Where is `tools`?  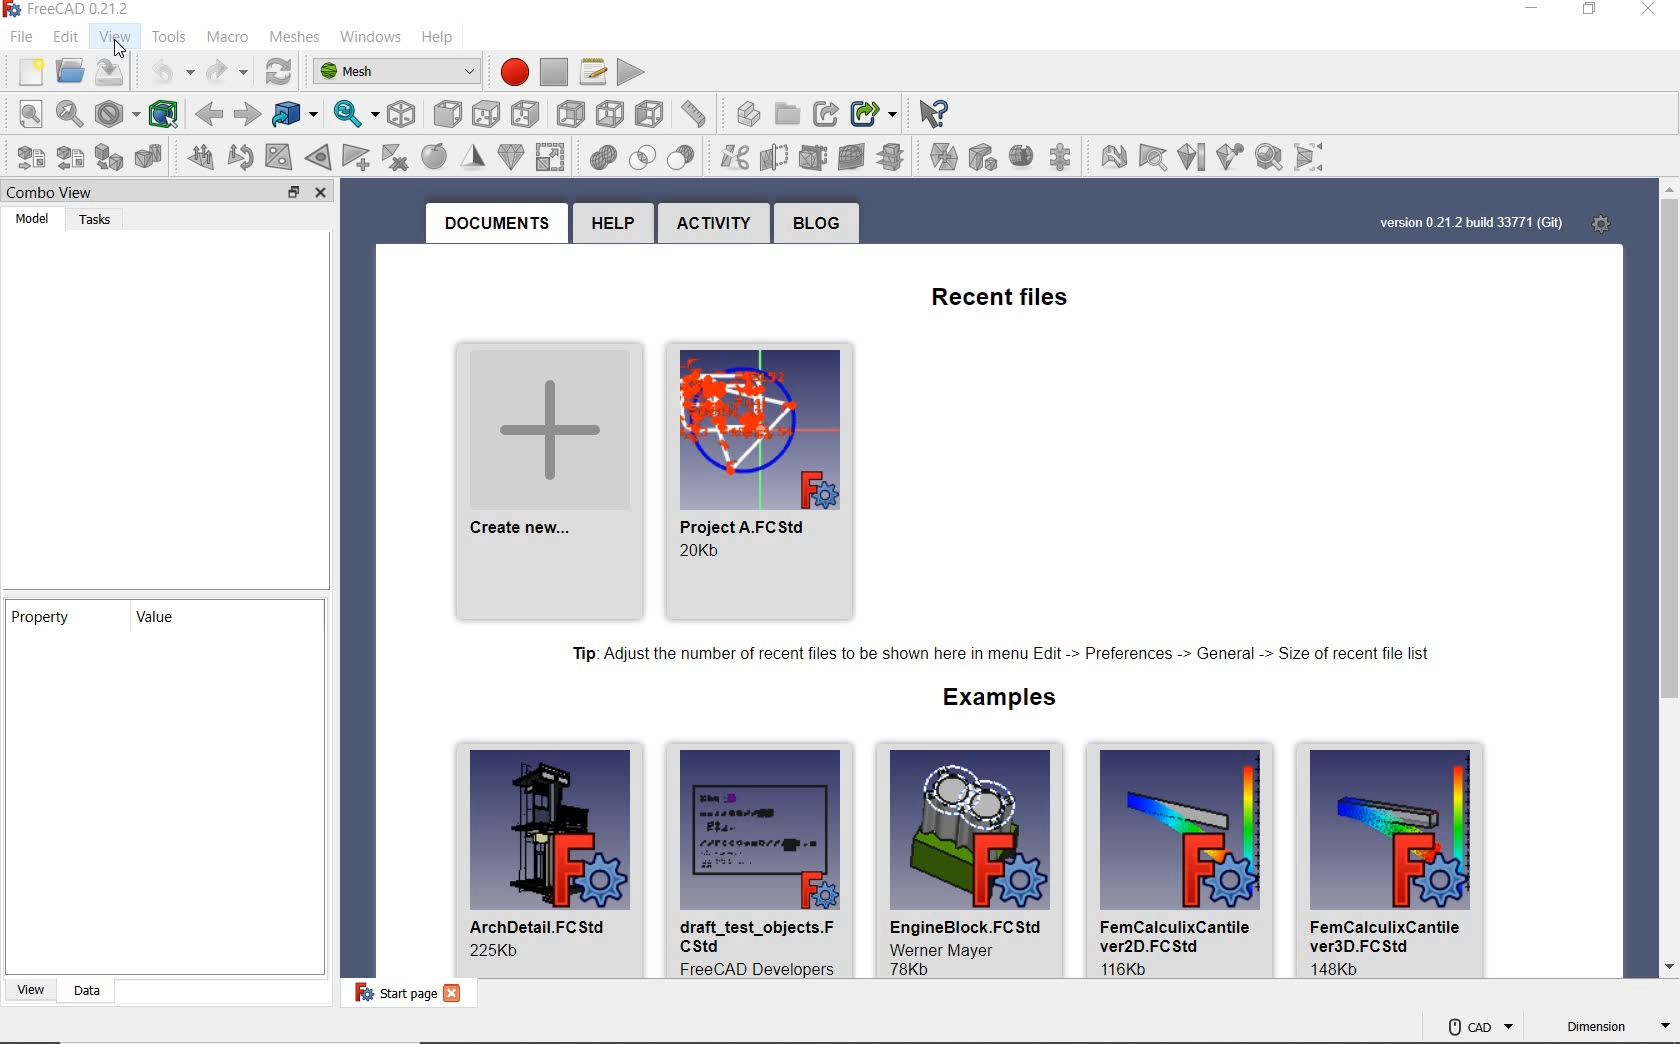
tools is located at coordinates (162, 37).